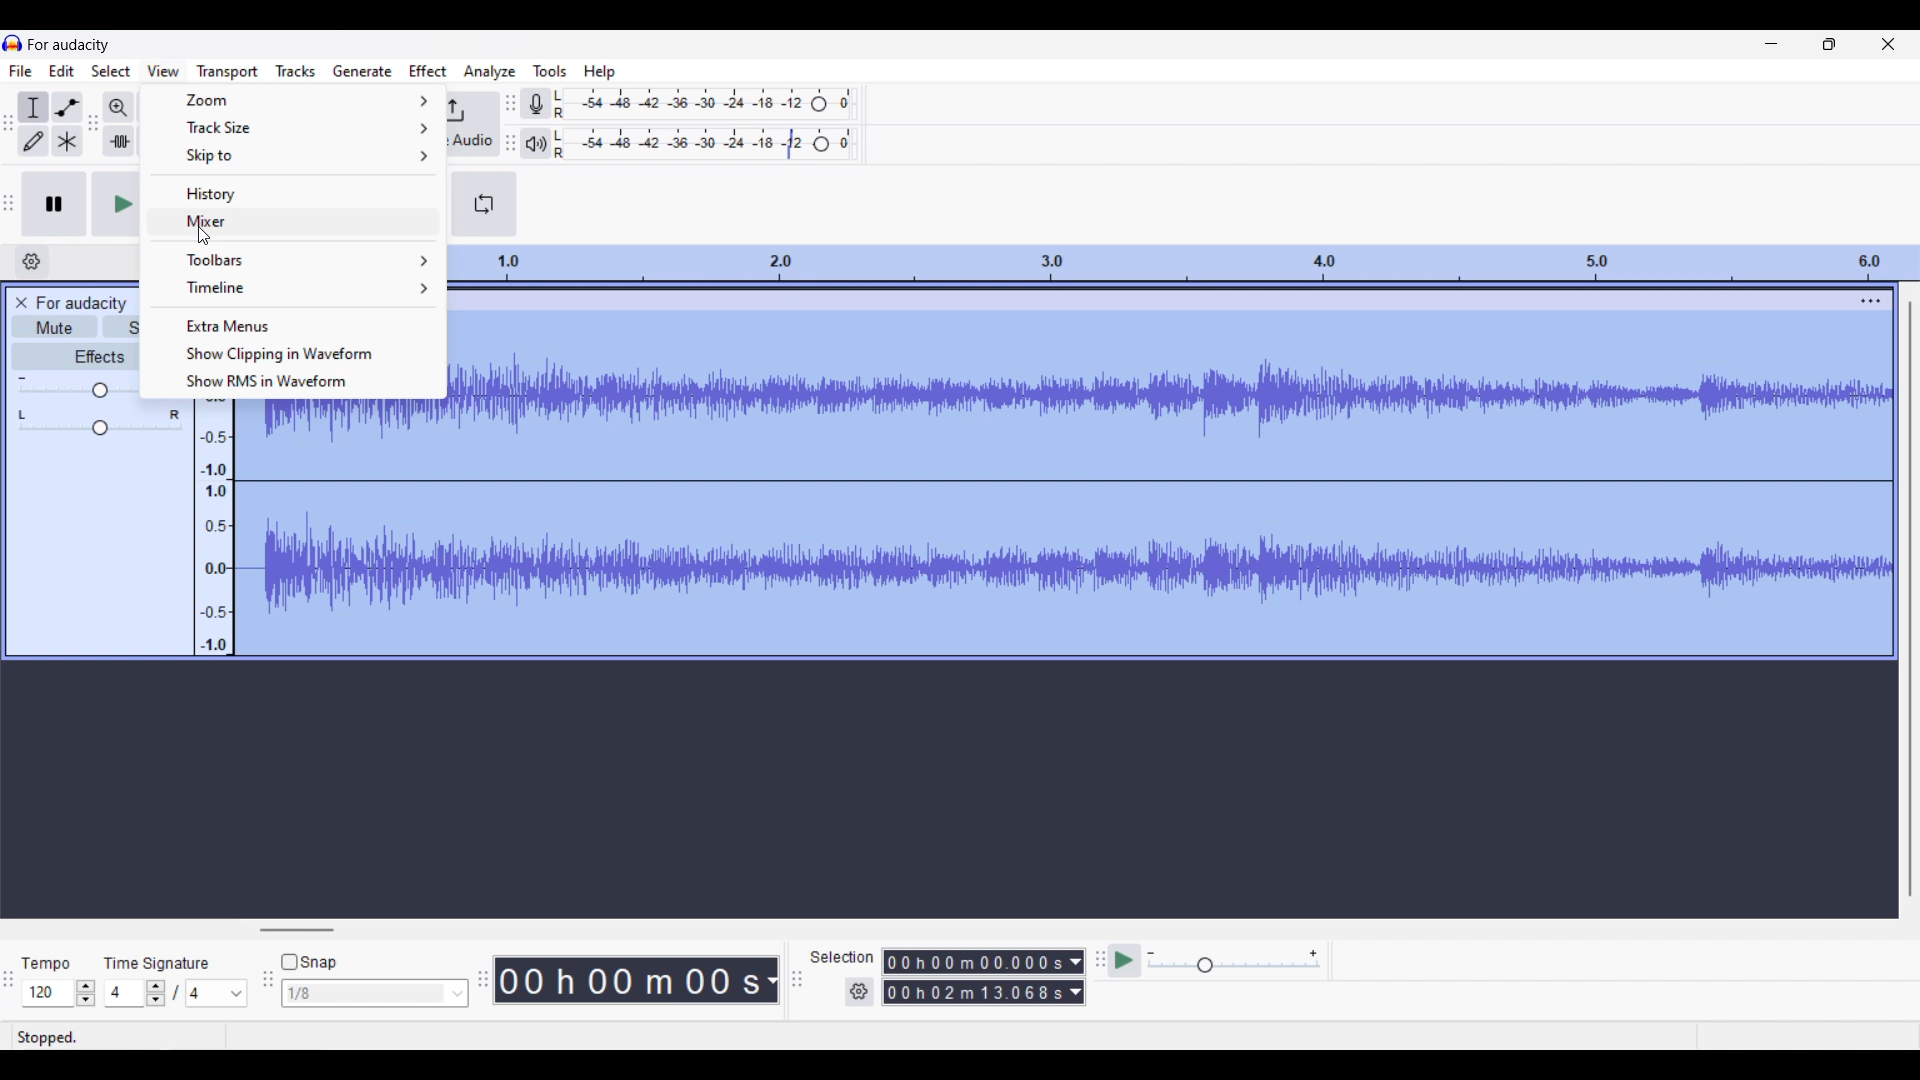 Image resolution: width=1920 pixels, height=1080 pixels. What do you see at coordinates (1234, 962) in the screenshot?
I see `Playback speed slider` at bounding box center [1234, 962].